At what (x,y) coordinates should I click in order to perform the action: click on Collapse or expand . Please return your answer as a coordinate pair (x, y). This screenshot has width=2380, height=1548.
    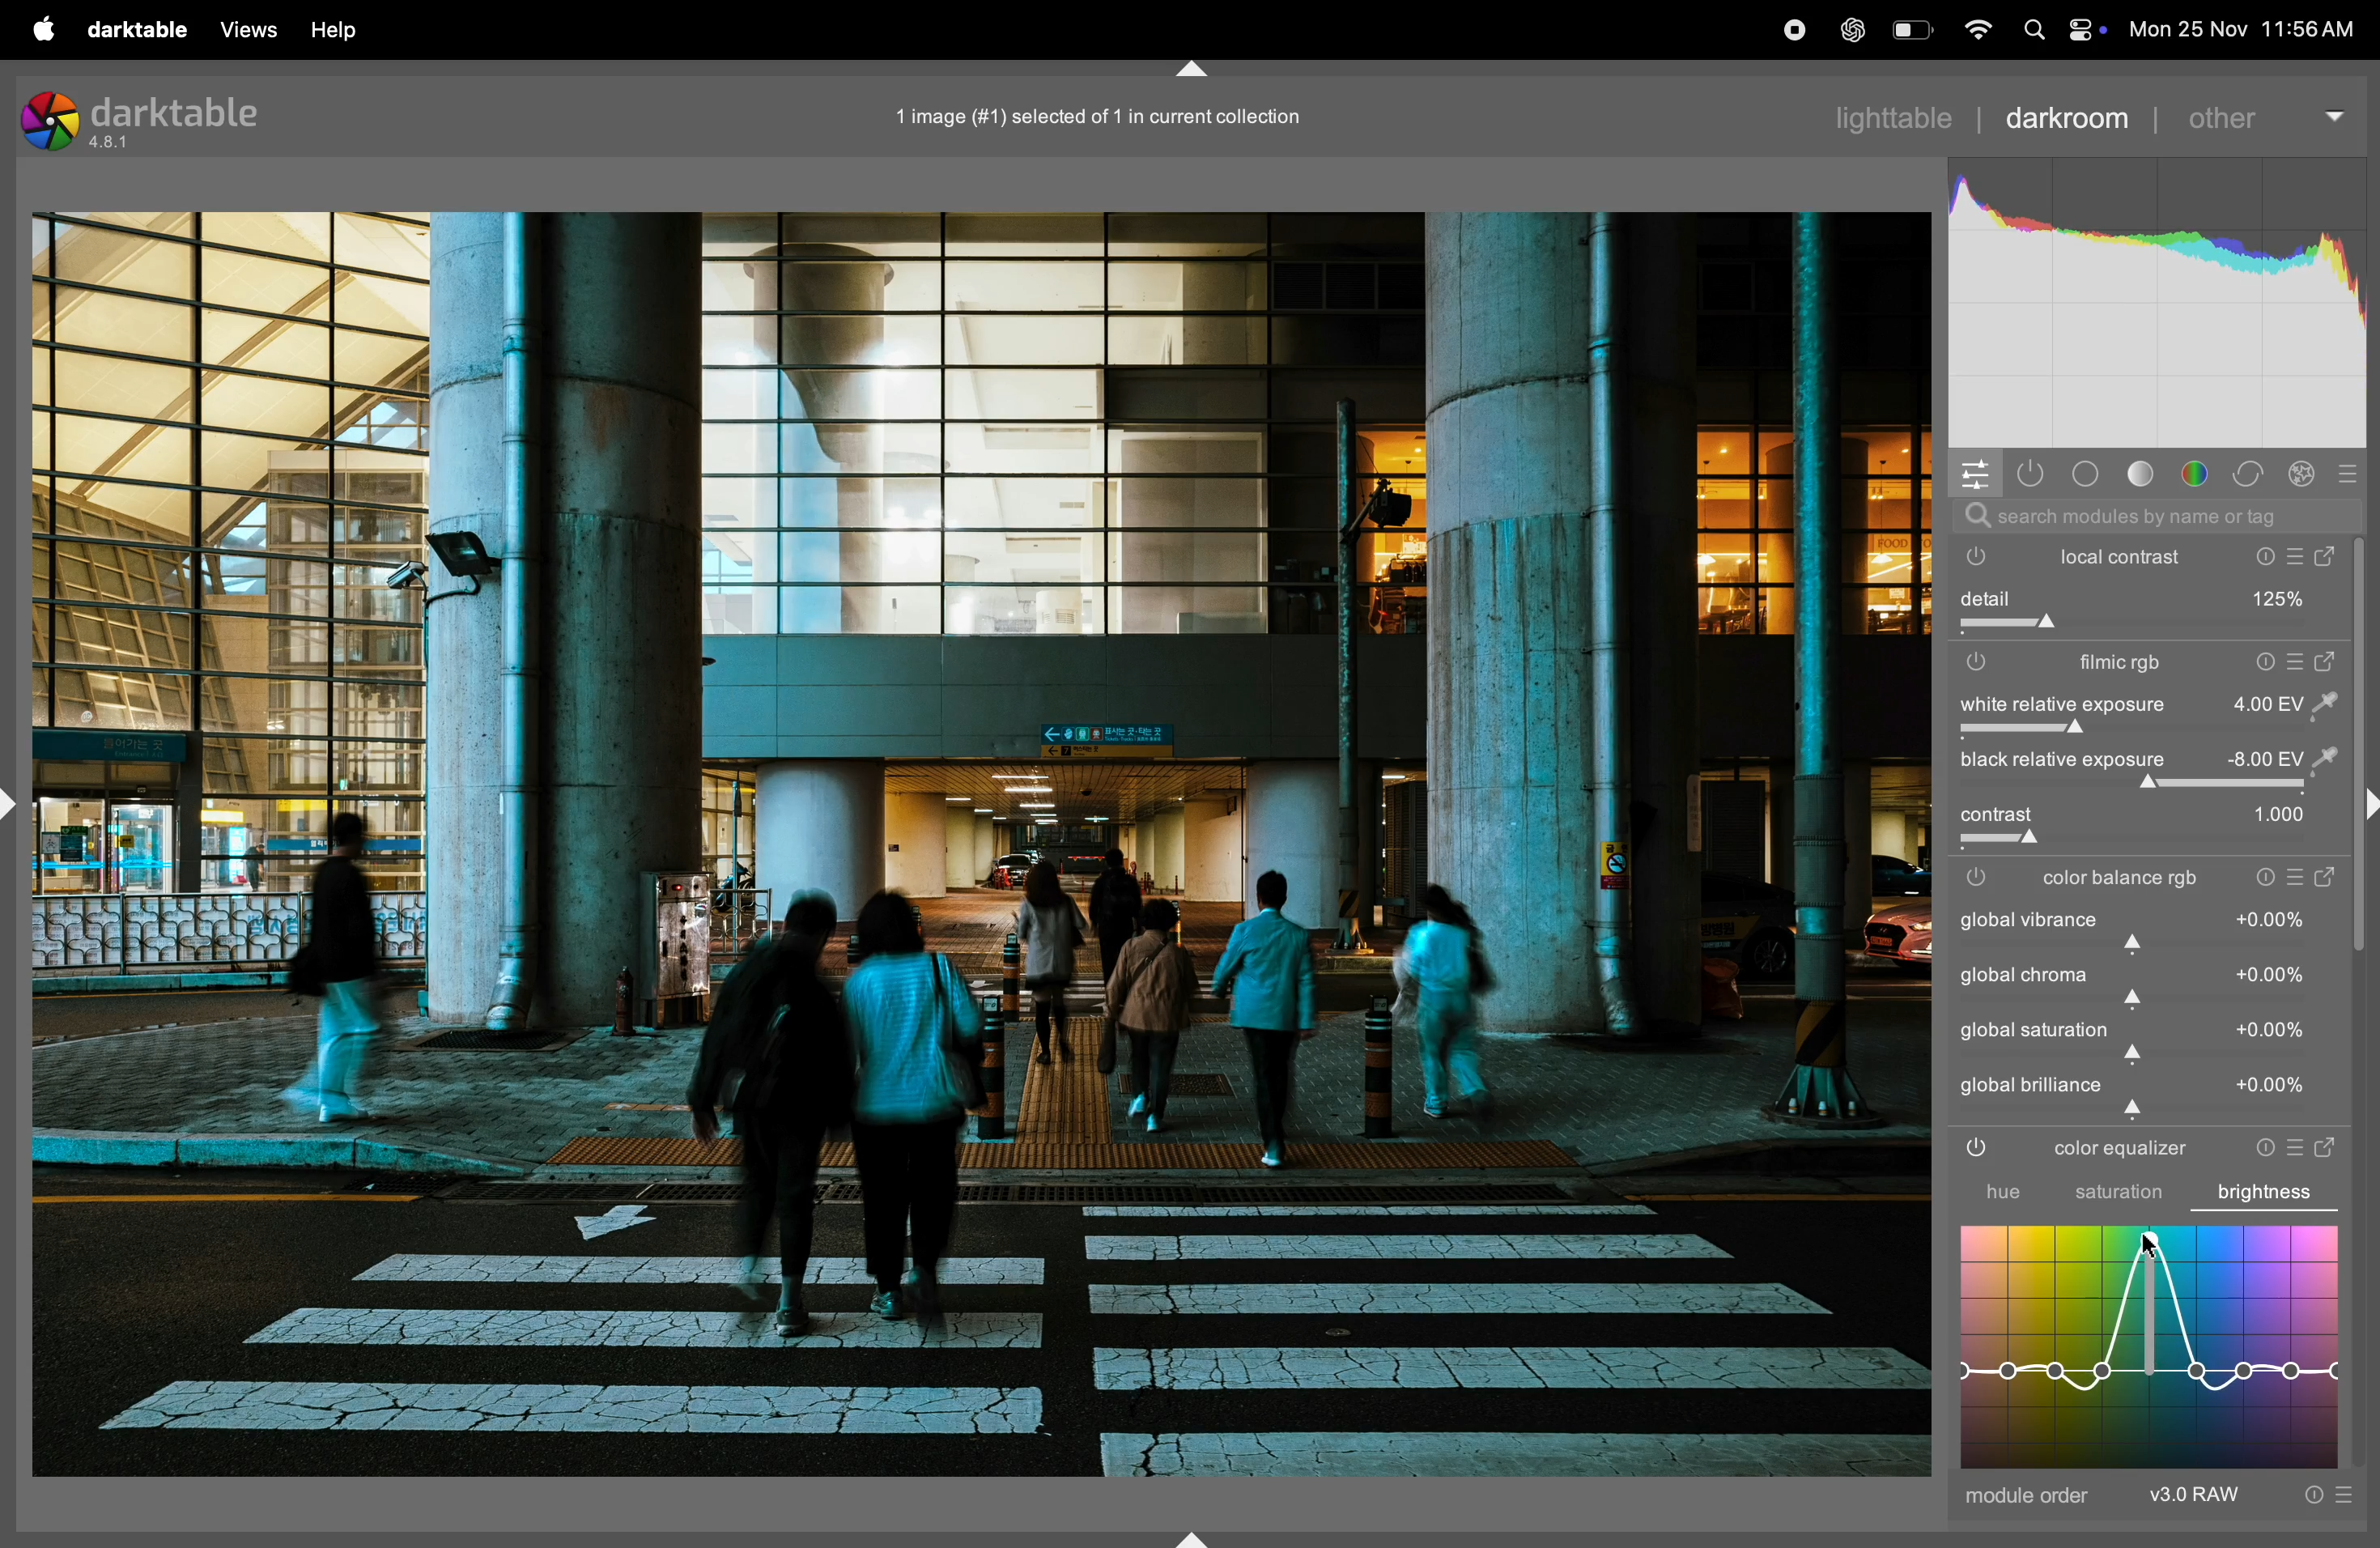
    Looking at the image, I should click on (1196, 63).